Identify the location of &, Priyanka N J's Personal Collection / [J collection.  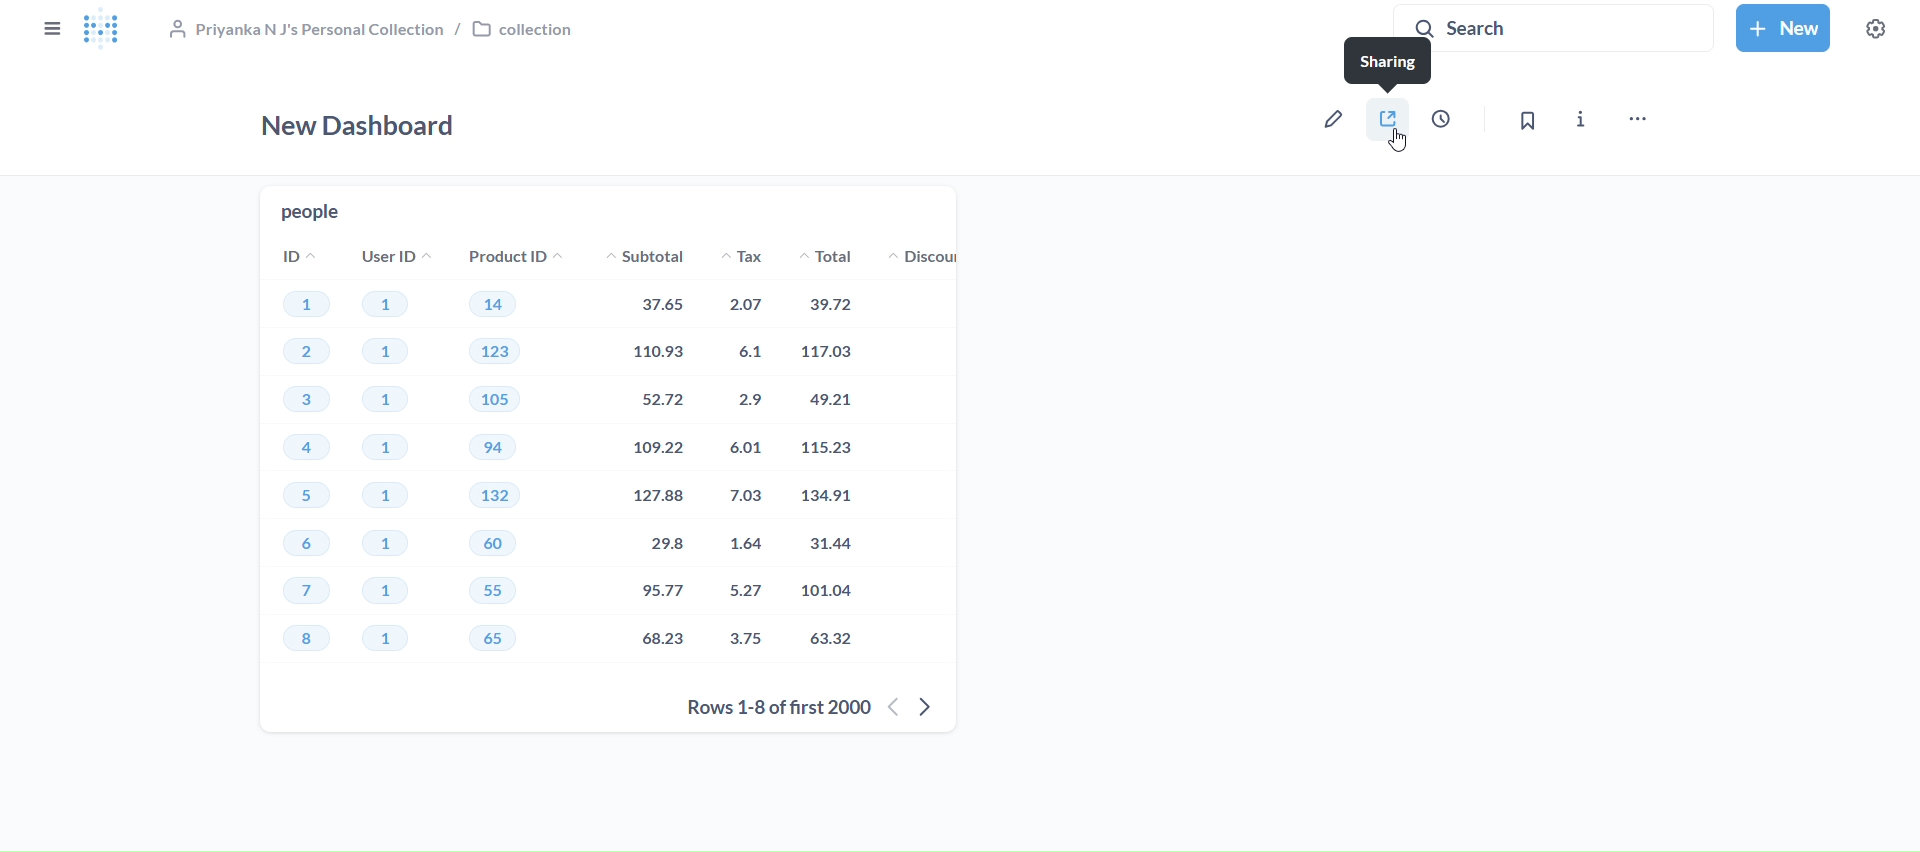
(378, 29).